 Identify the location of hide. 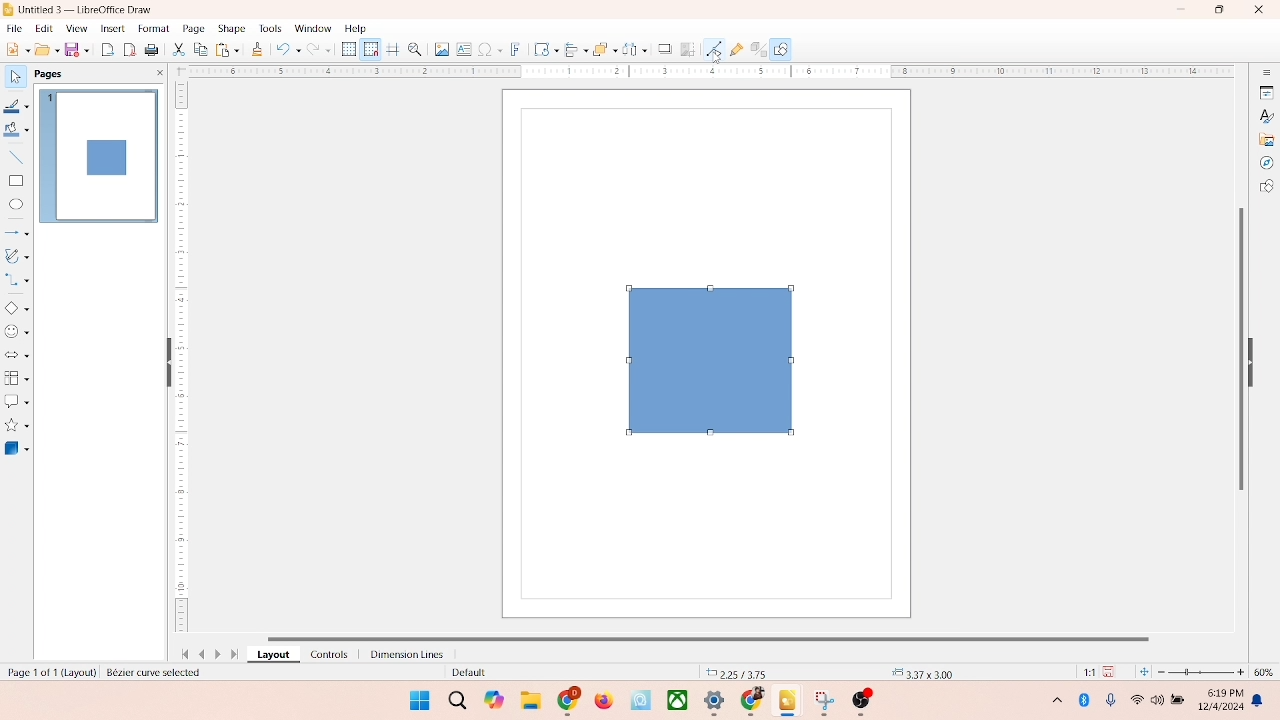
(1256, 359).